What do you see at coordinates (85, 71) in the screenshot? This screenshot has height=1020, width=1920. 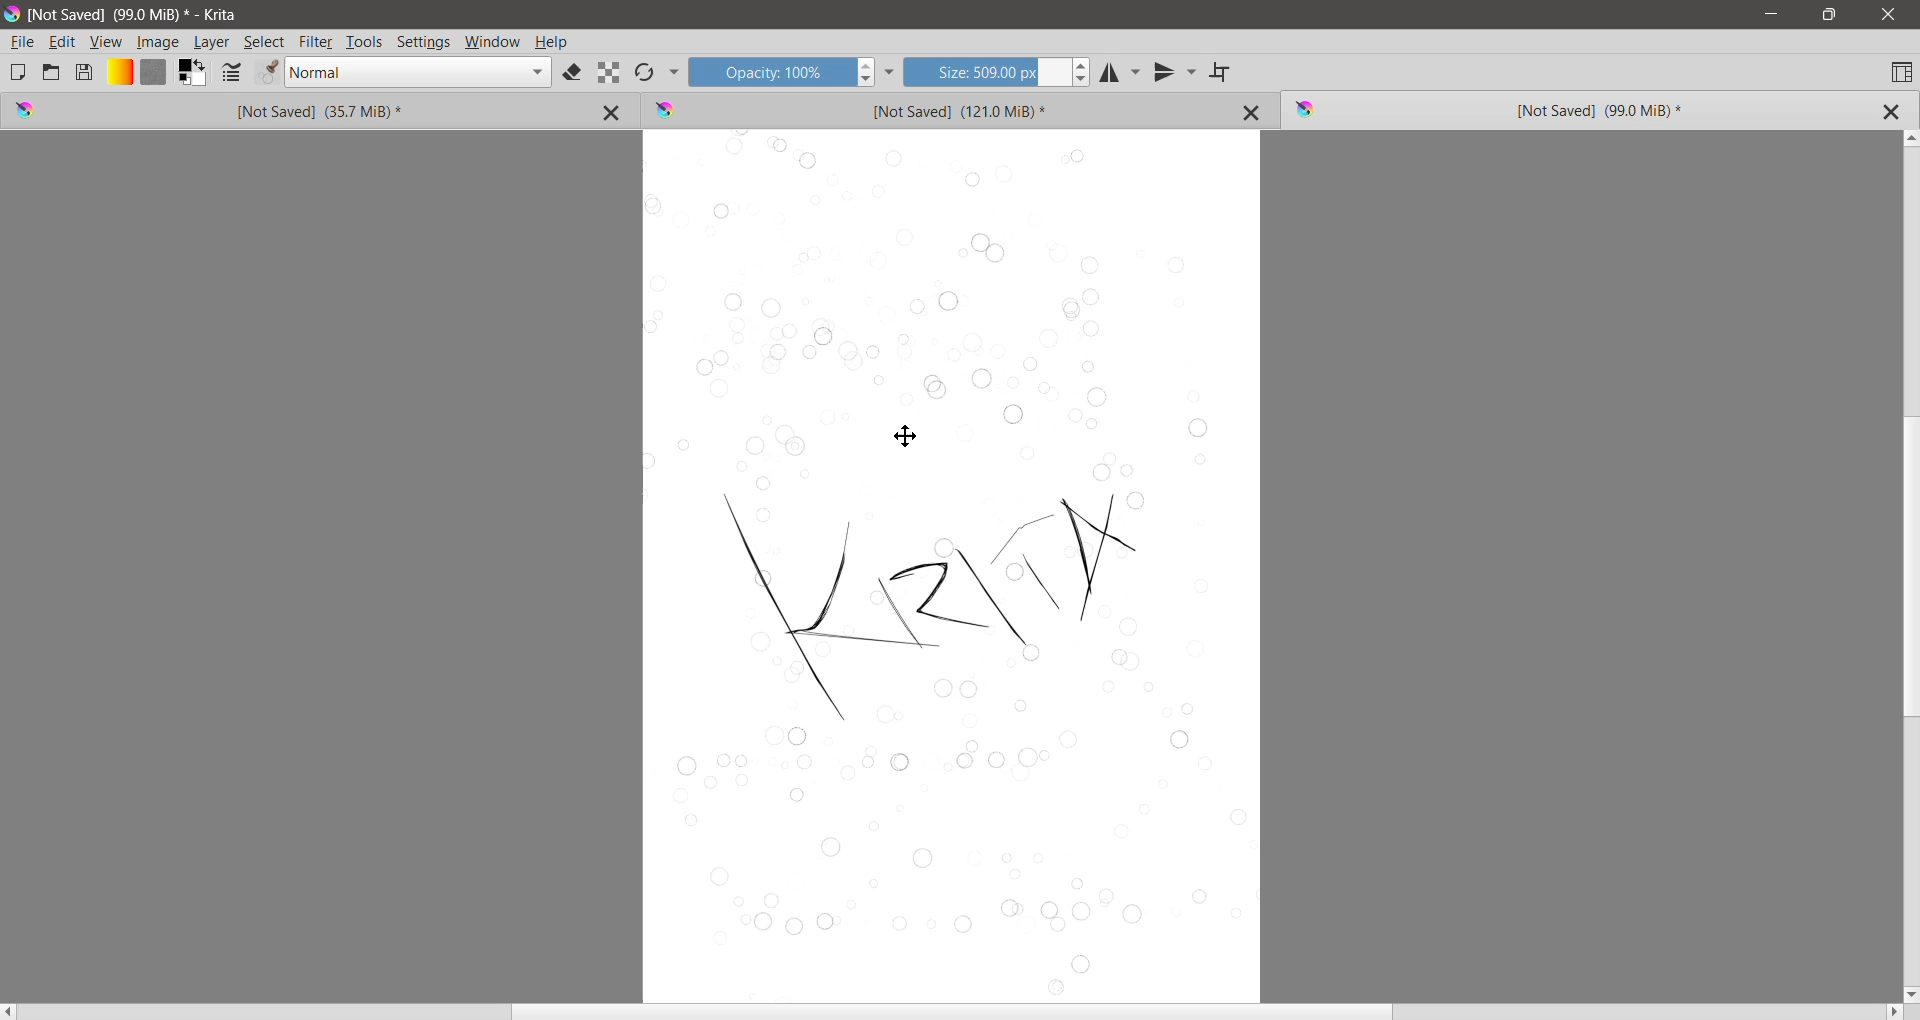 I see `Save` at bounding box center [85, 71].